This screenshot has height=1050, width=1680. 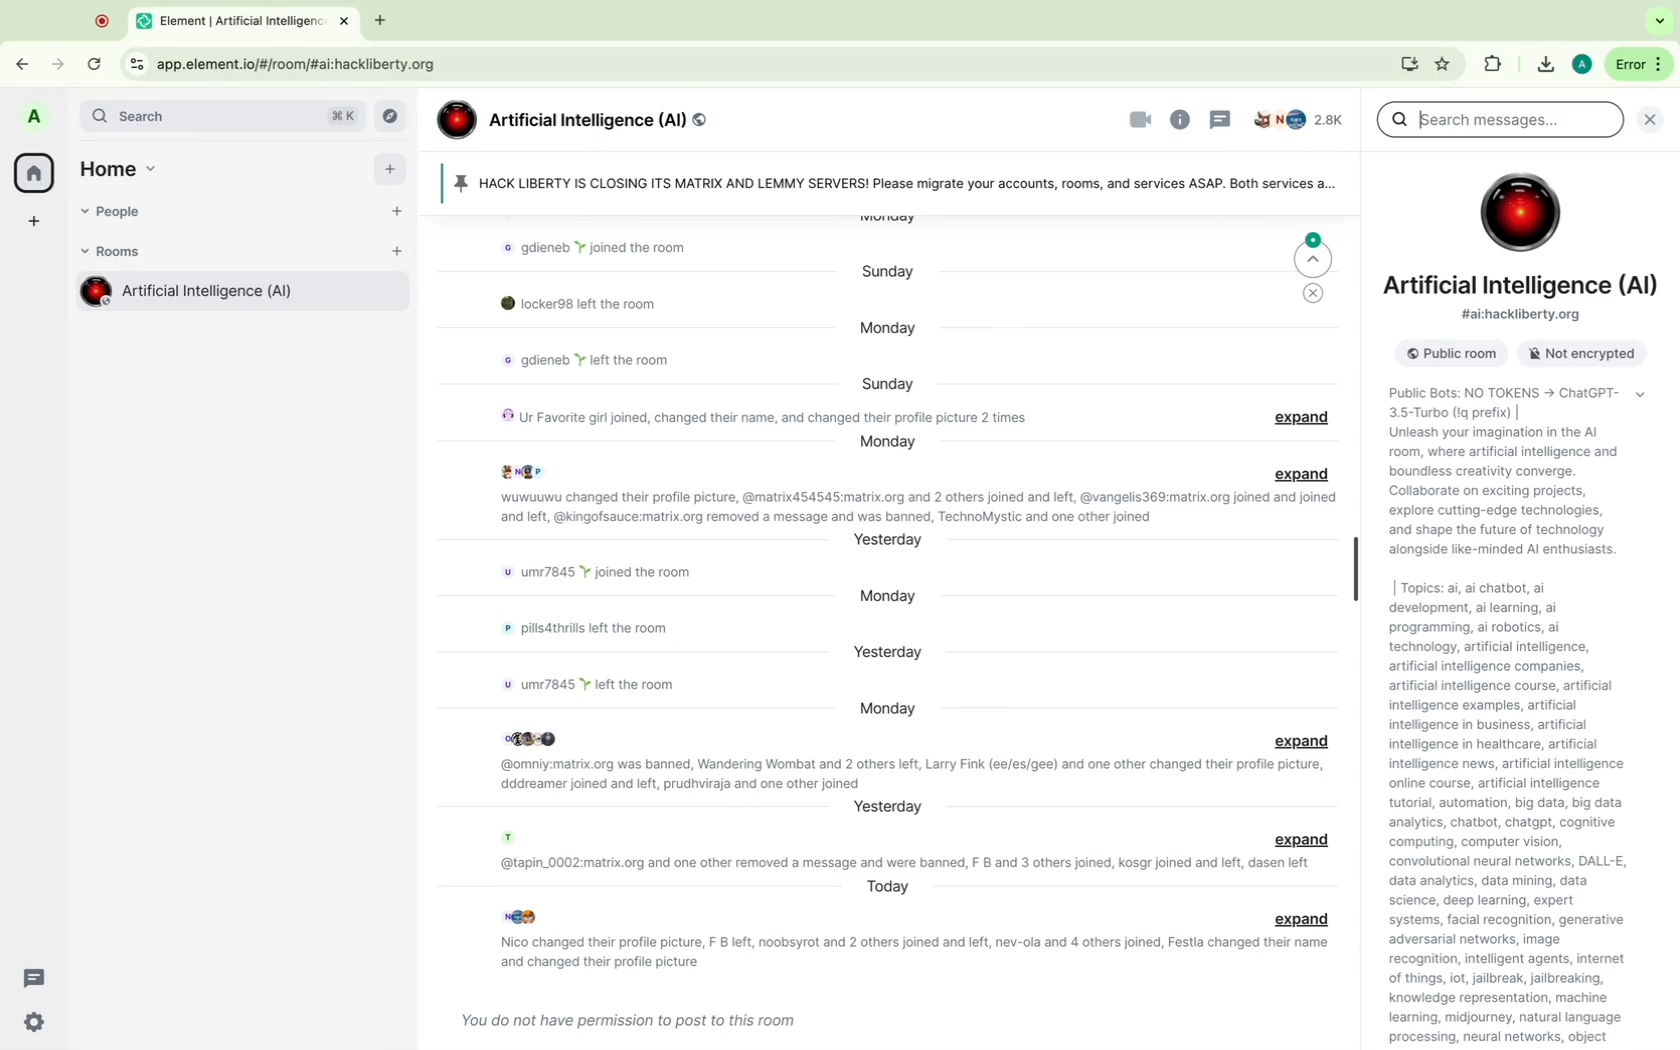 What do you see at coordinates (1575, 355) in the screenshot?
I see `not encrypted` at bounding box center [1575, 355].